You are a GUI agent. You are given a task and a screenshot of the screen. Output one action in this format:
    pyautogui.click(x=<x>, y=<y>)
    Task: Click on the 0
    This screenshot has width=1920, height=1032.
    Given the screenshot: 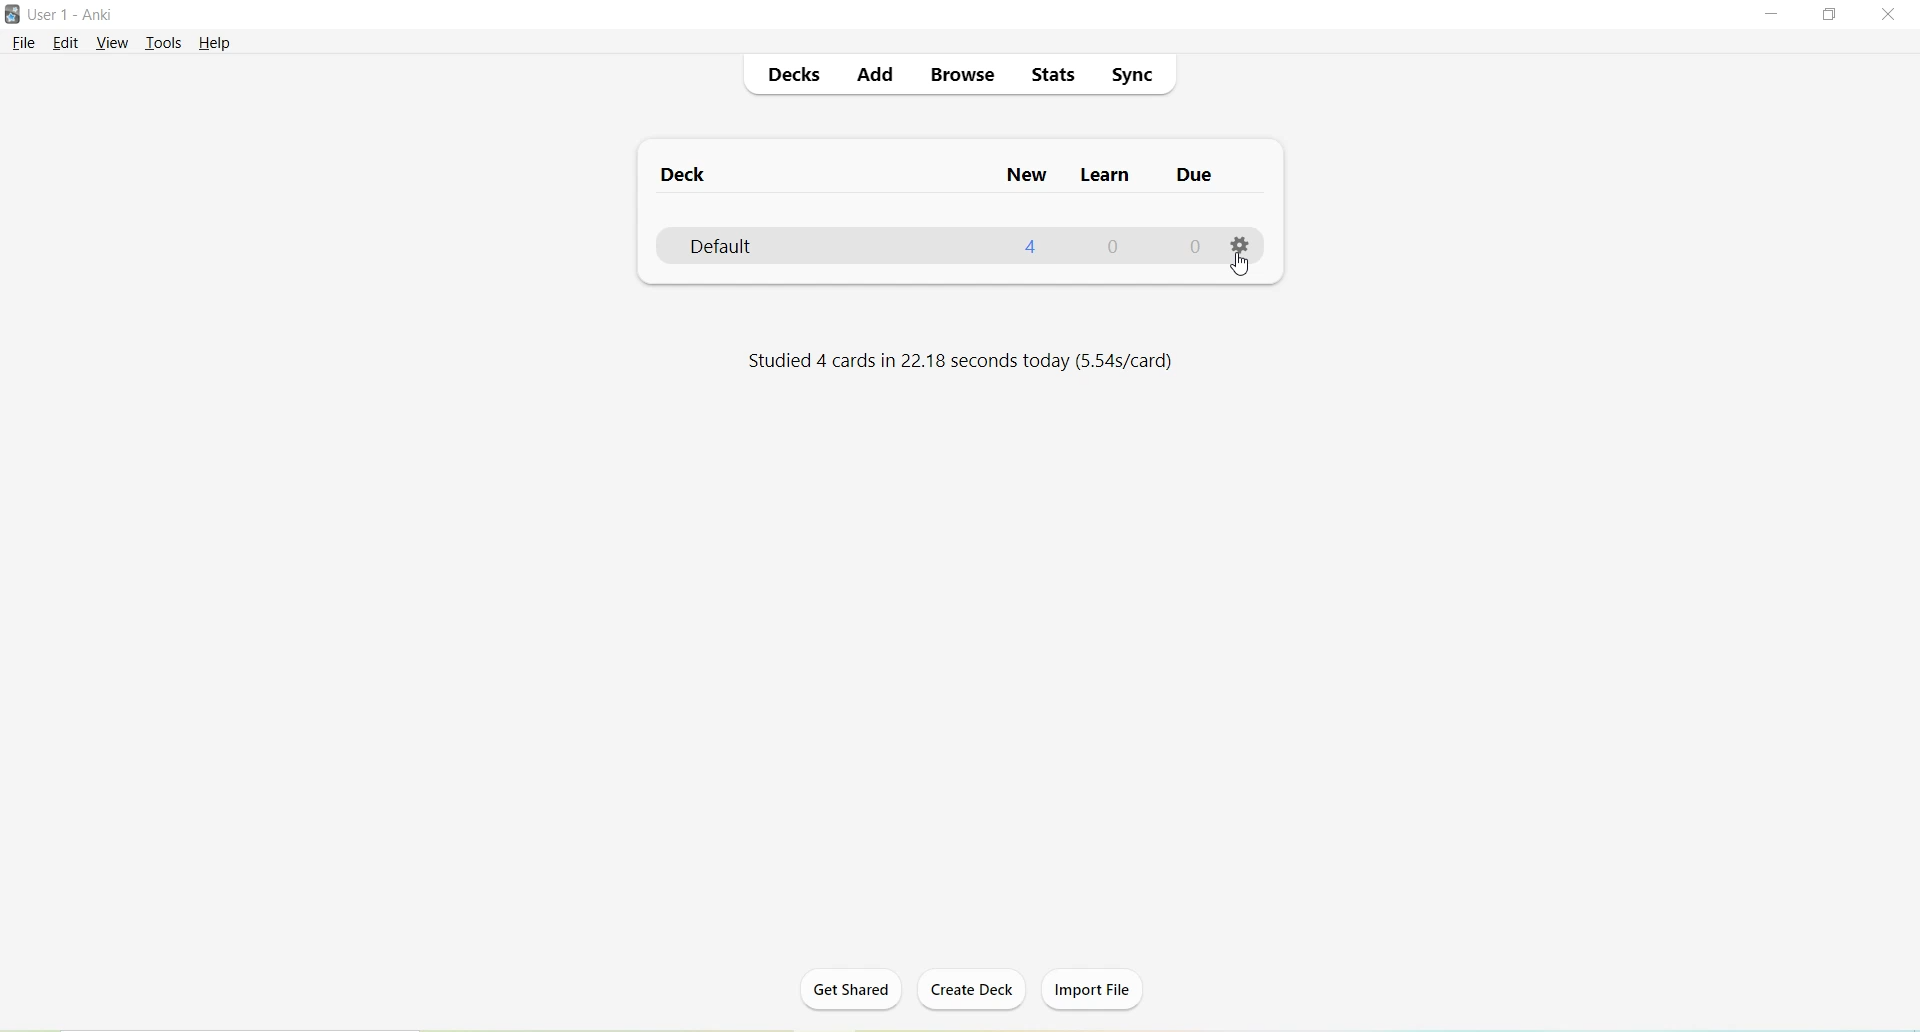 What is the action you would take?
    pyautogui.click(x=1120, y=245)
    